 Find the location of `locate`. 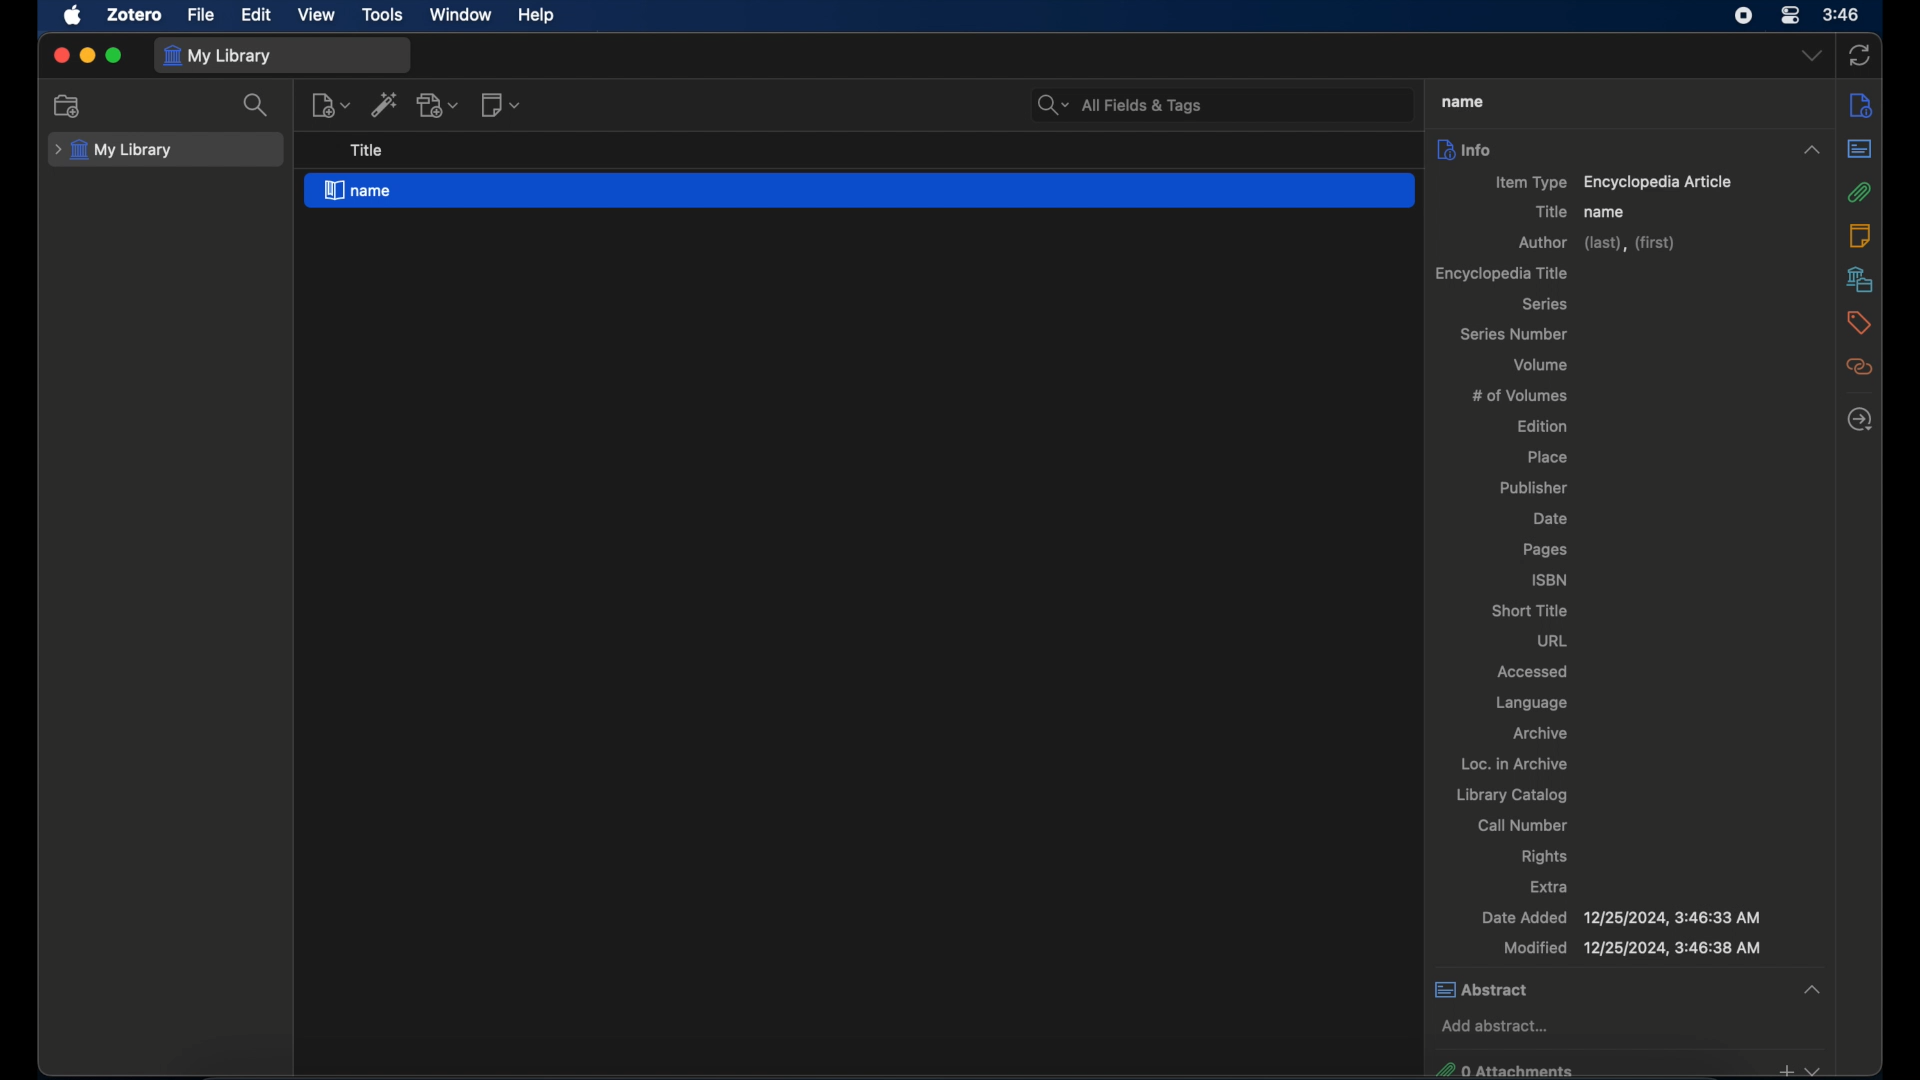

locate is located at coordinates (1860, 421).